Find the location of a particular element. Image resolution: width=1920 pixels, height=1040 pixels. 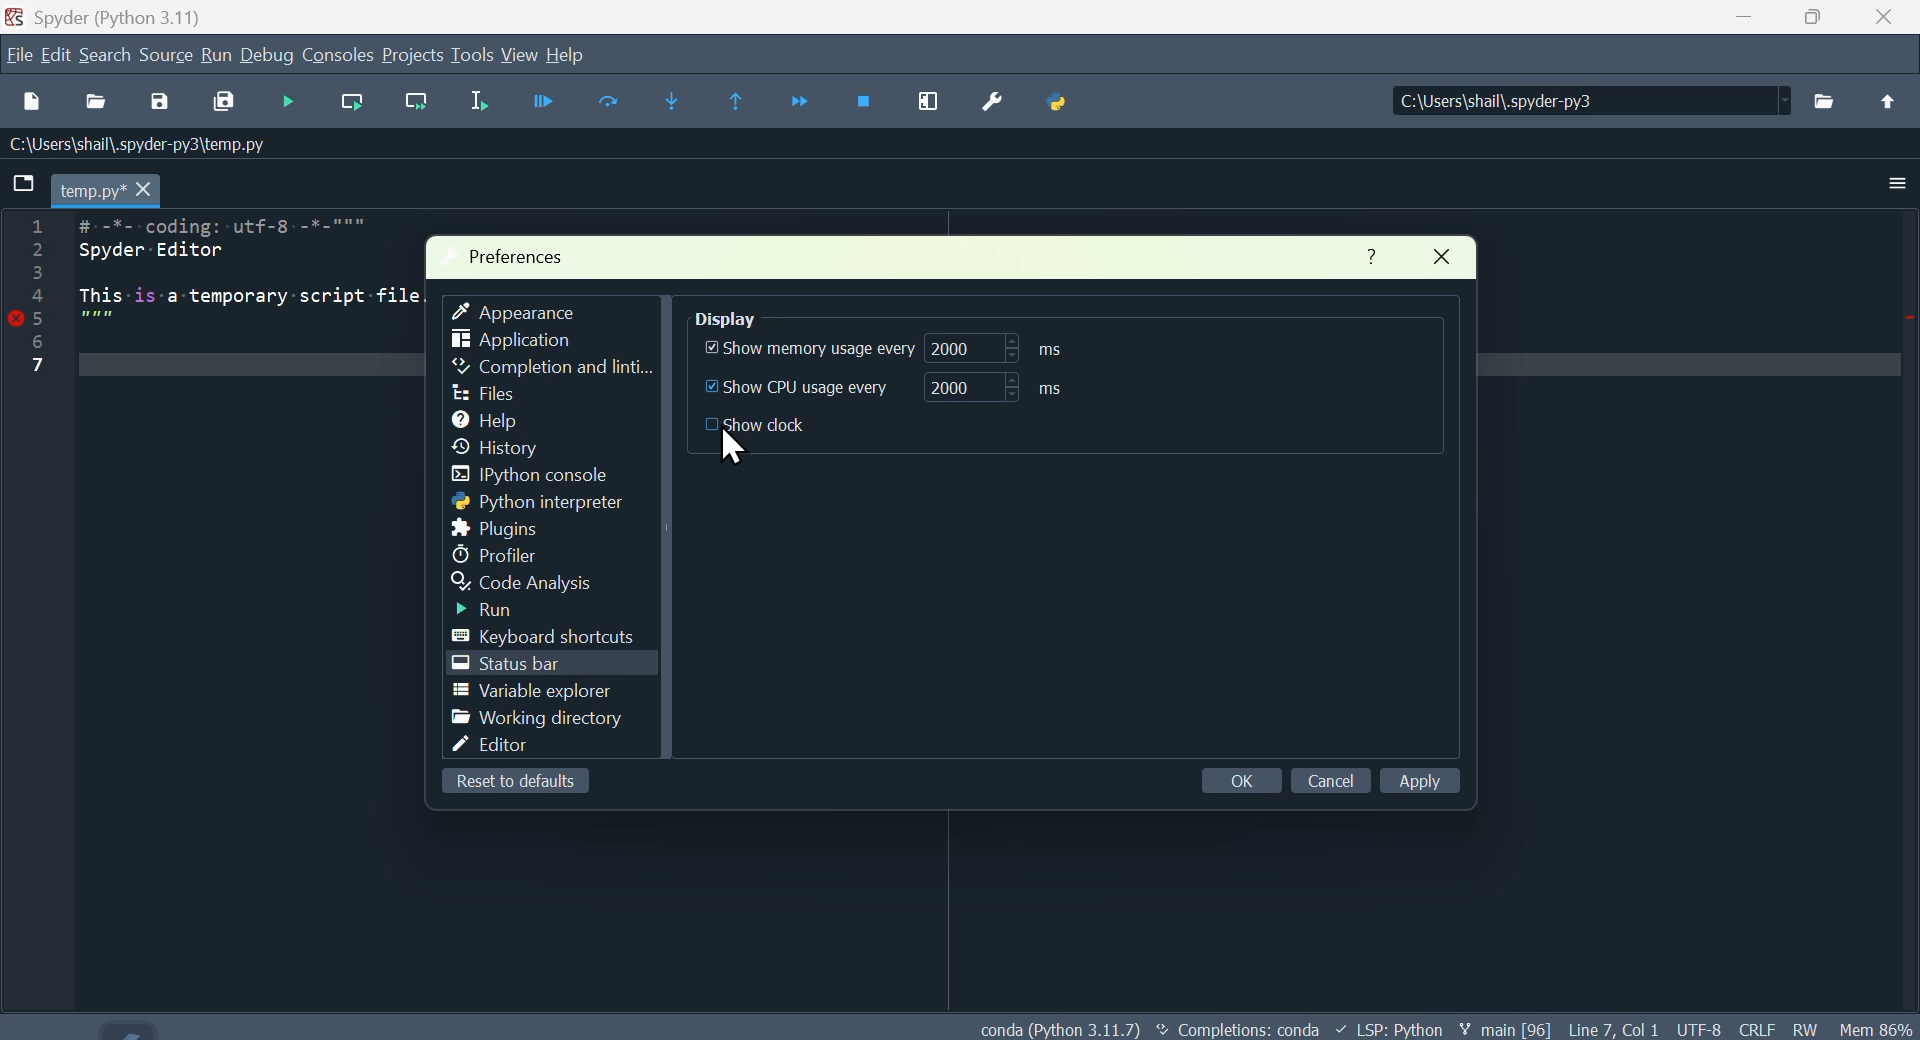

Plugins is located at coordinates (493, 528).